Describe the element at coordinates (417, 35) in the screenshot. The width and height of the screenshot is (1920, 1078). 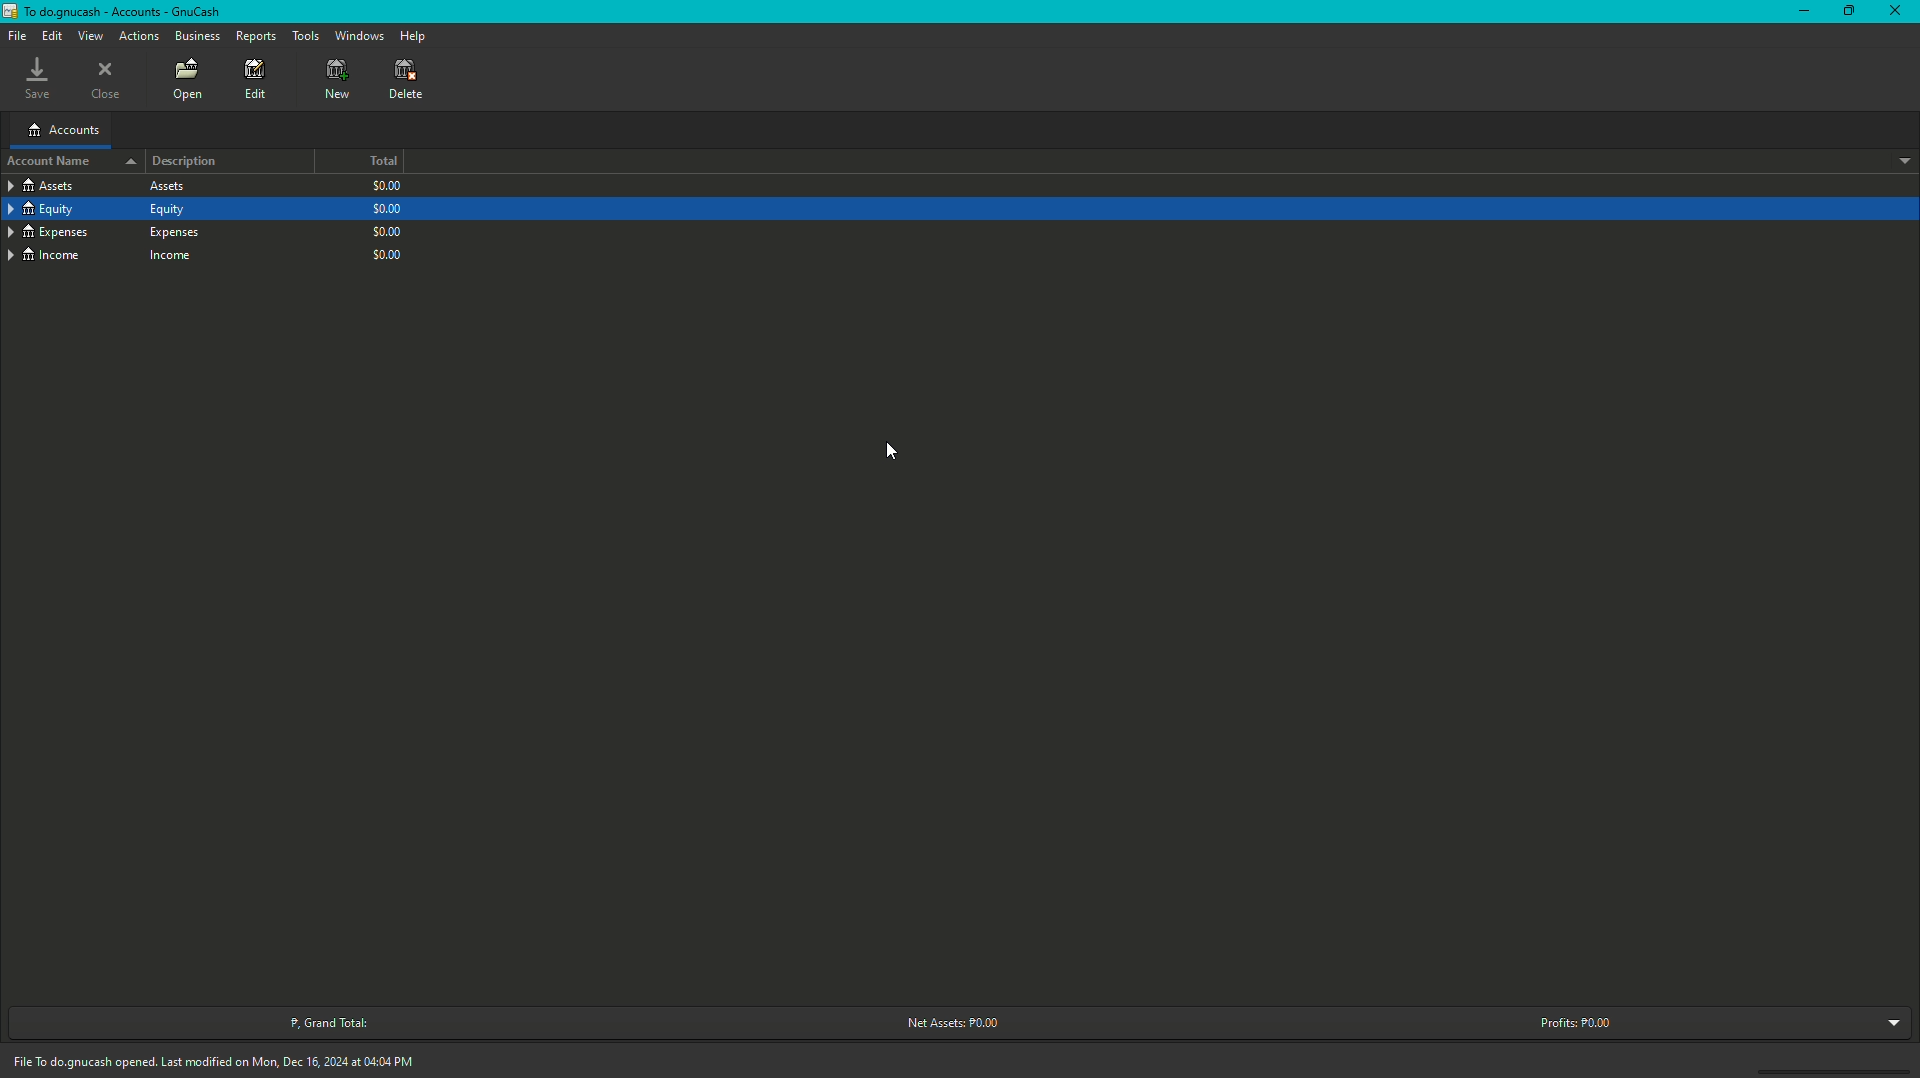
I see `Help` at that location.